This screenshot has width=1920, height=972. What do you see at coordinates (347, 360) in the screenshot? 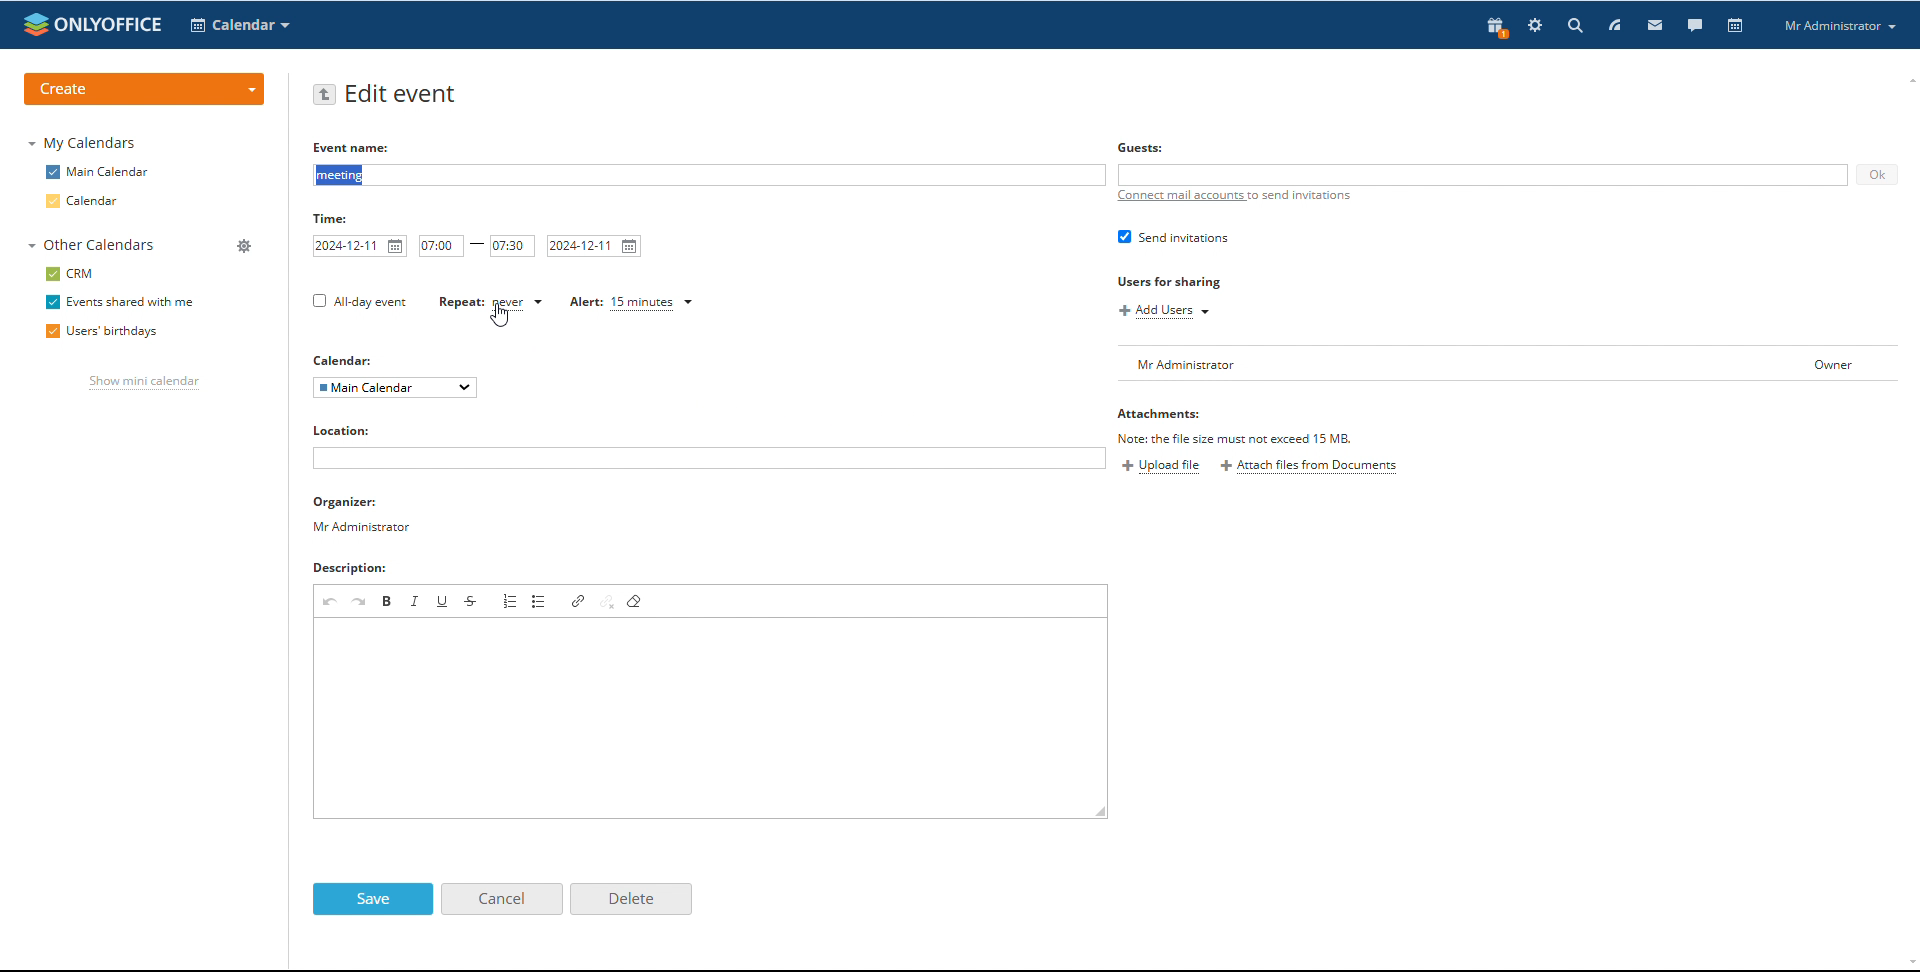
I see `Calendar:` at bounding box center [347, 360].